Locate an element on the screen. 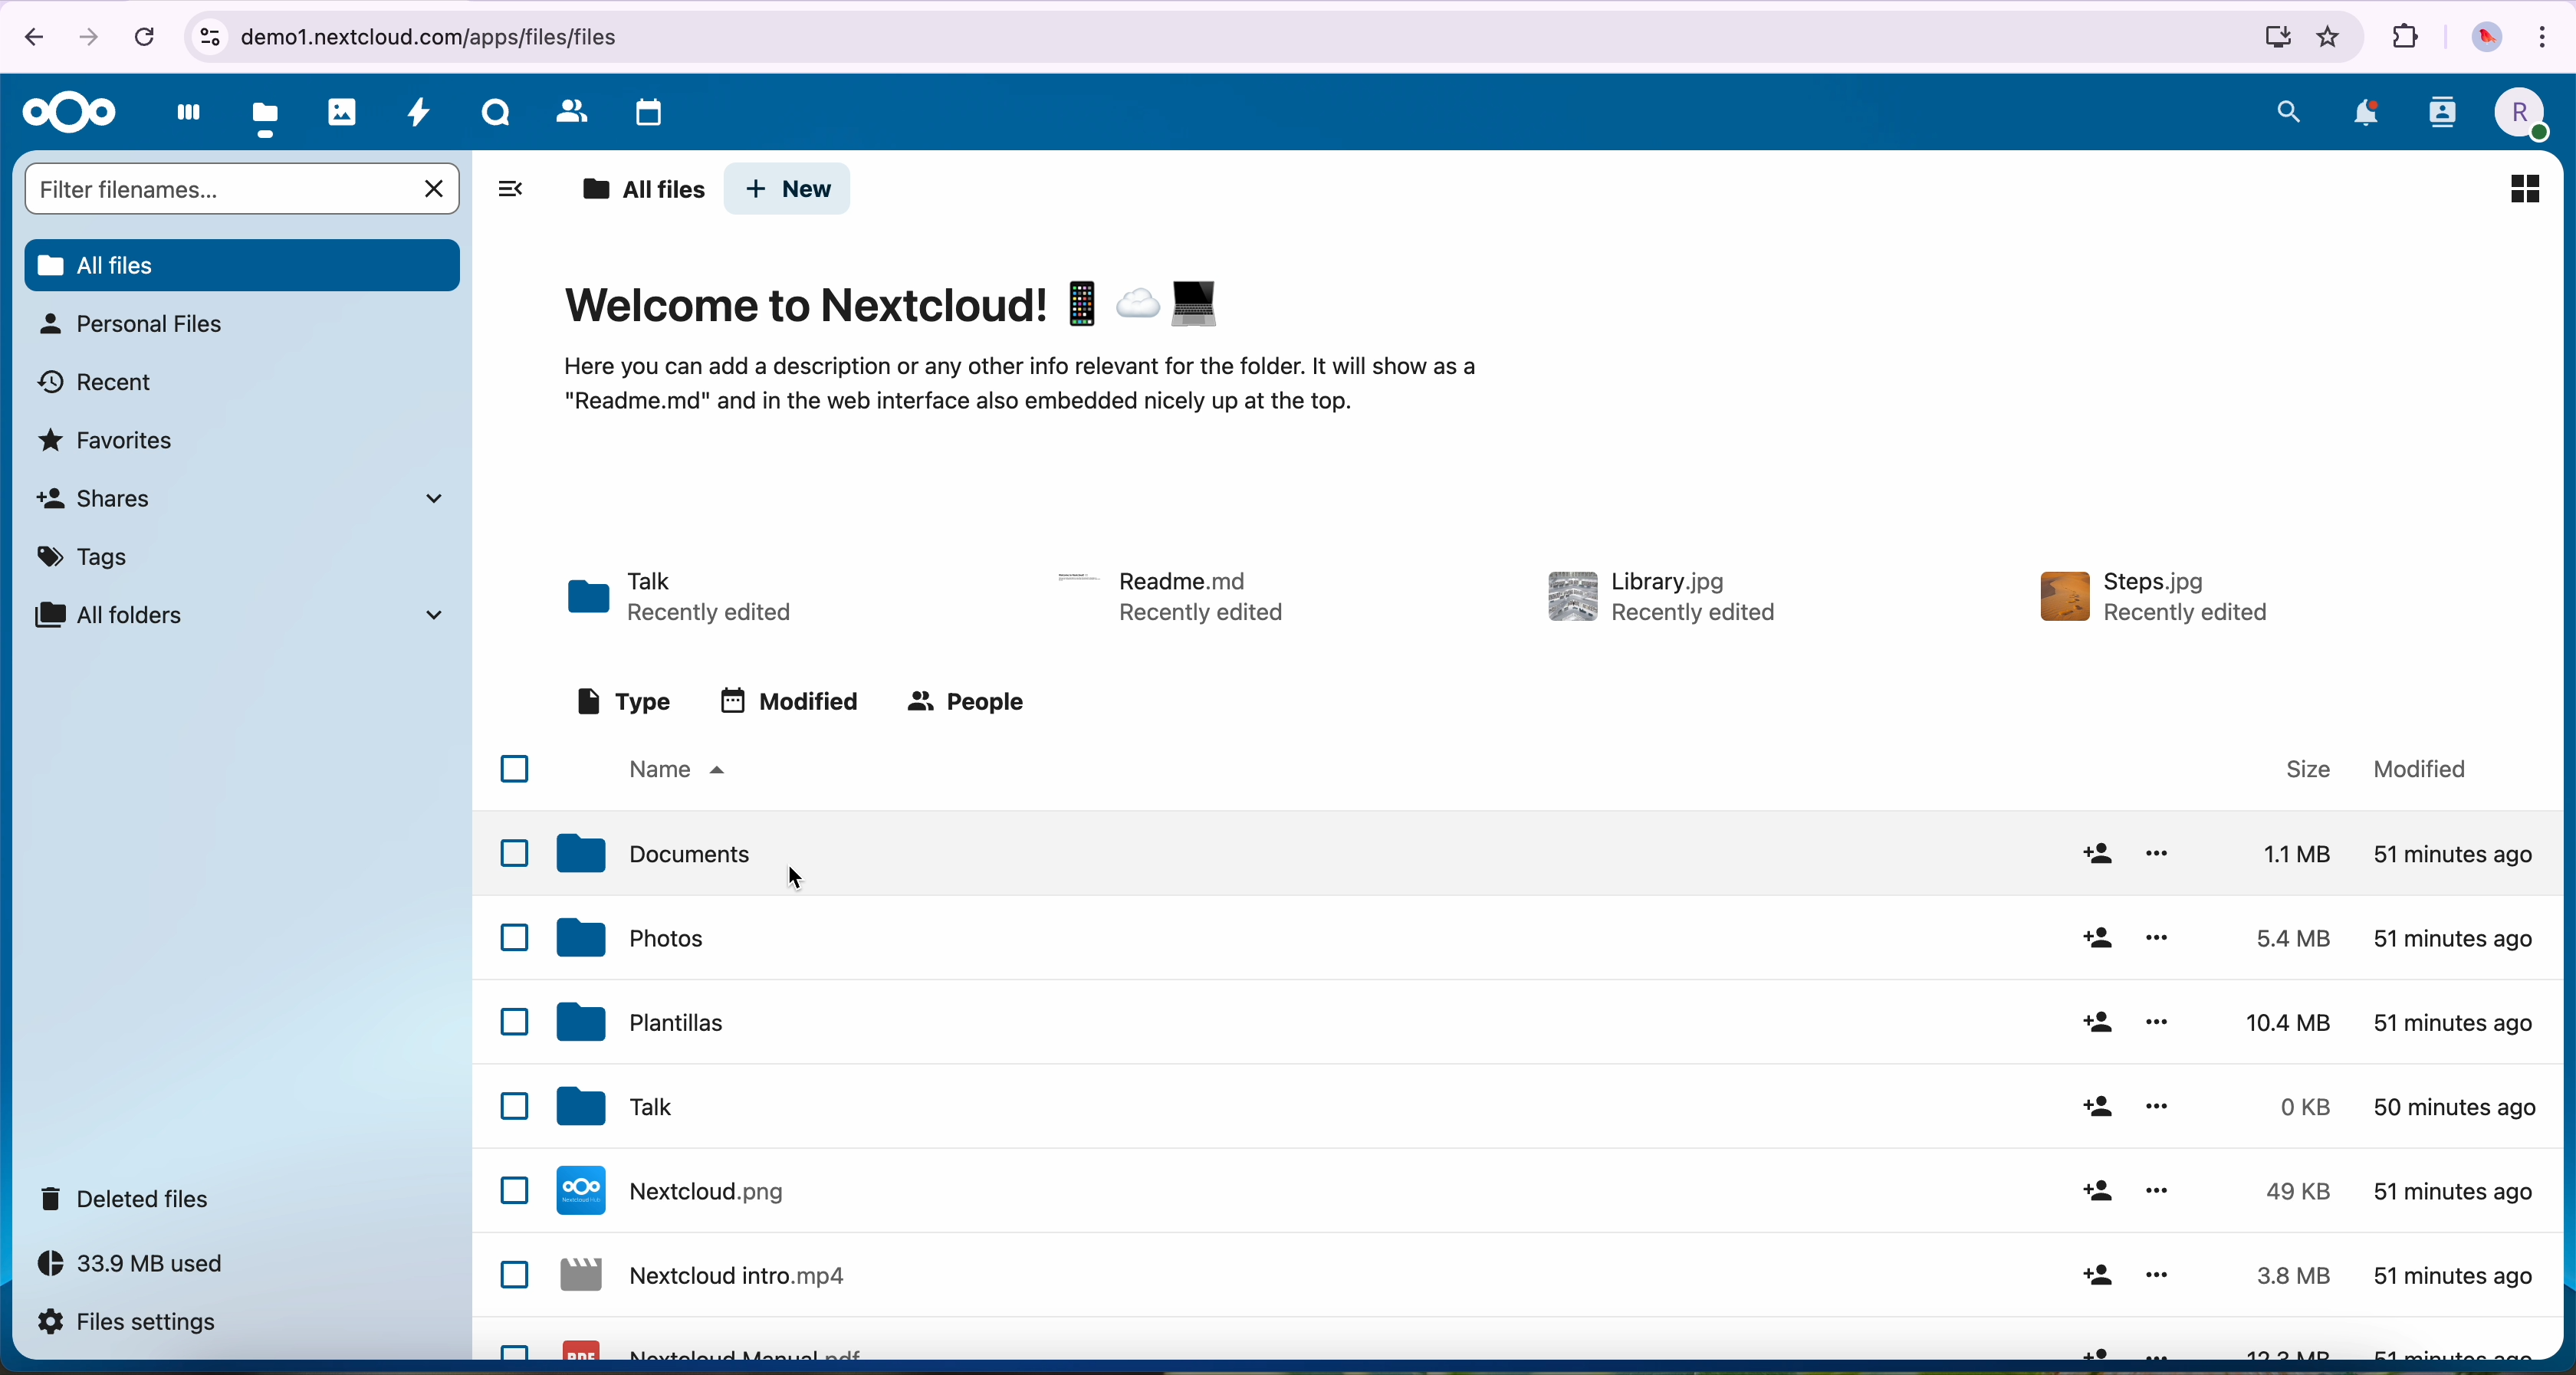 Image resolution: width=2576 pixels, height=1375 pixels. extensions is located at coordinates (2405, 38).